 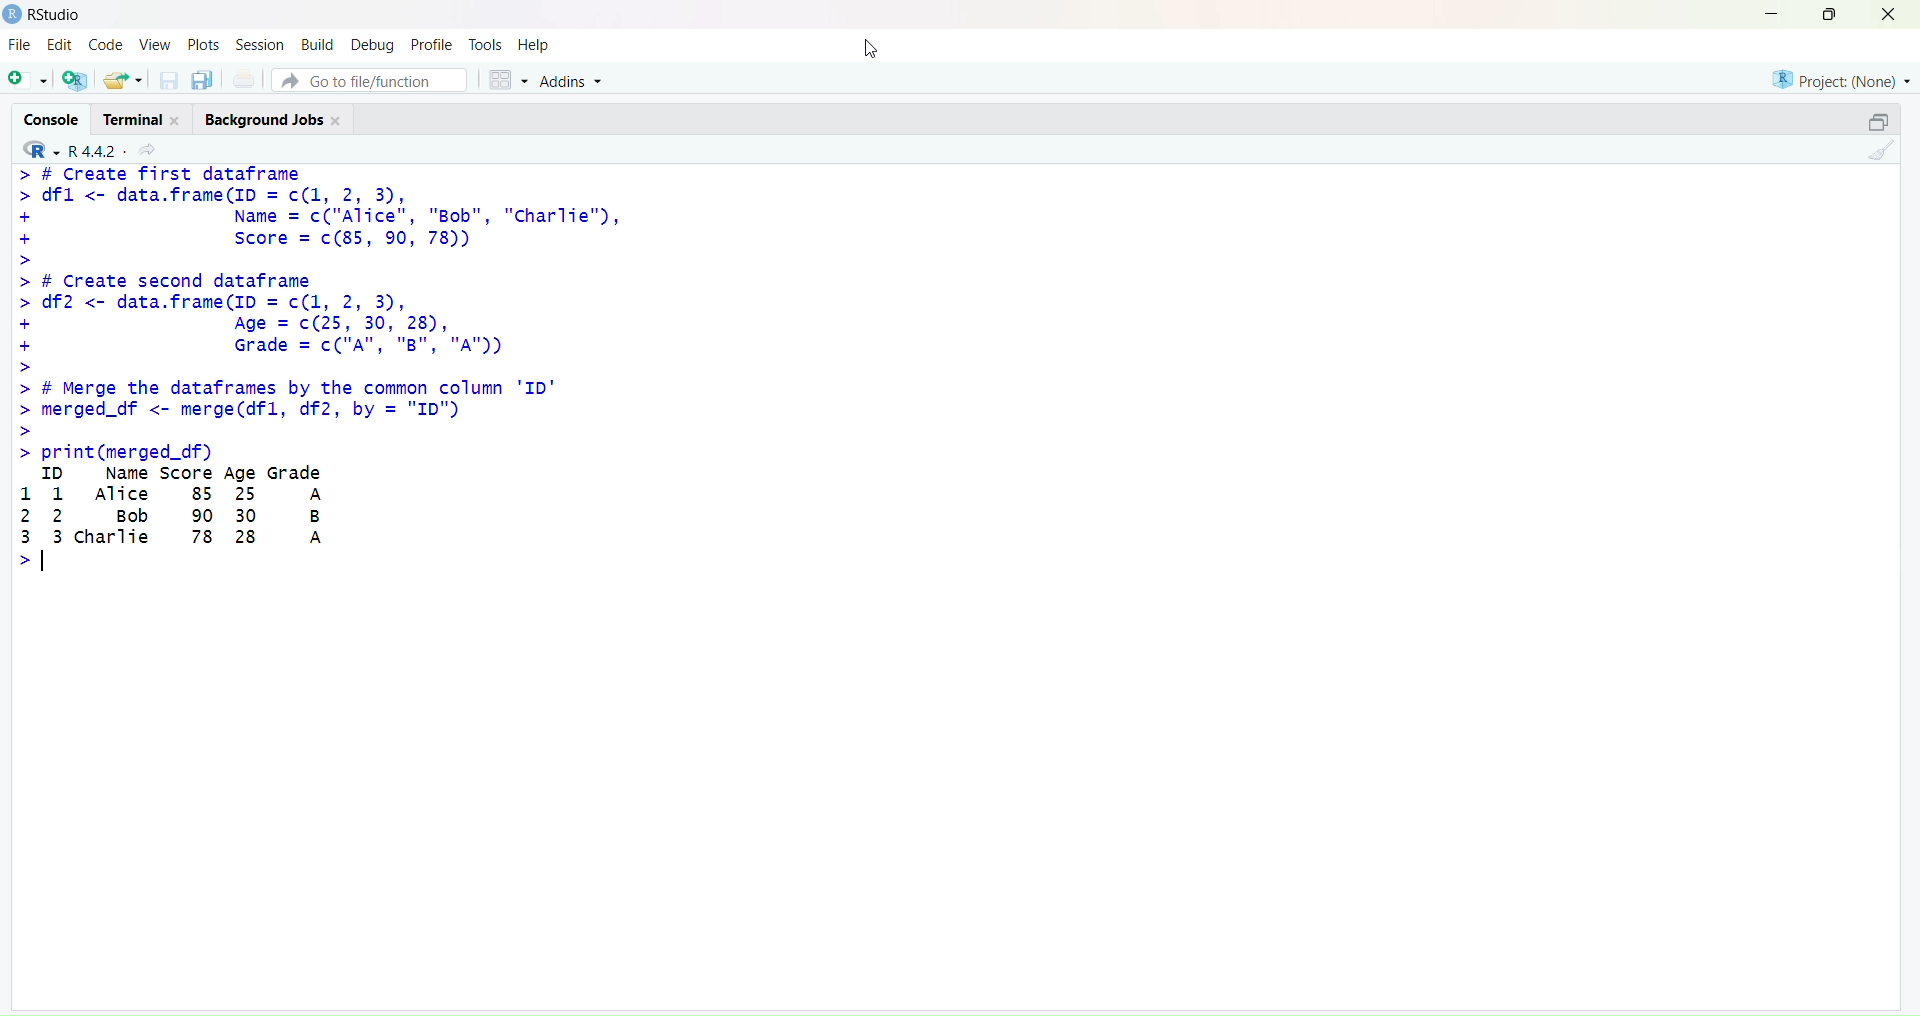 What do you see at coordinates (319, 44) in the screenshot?
I see `Build` at bounding box center [319, 44].